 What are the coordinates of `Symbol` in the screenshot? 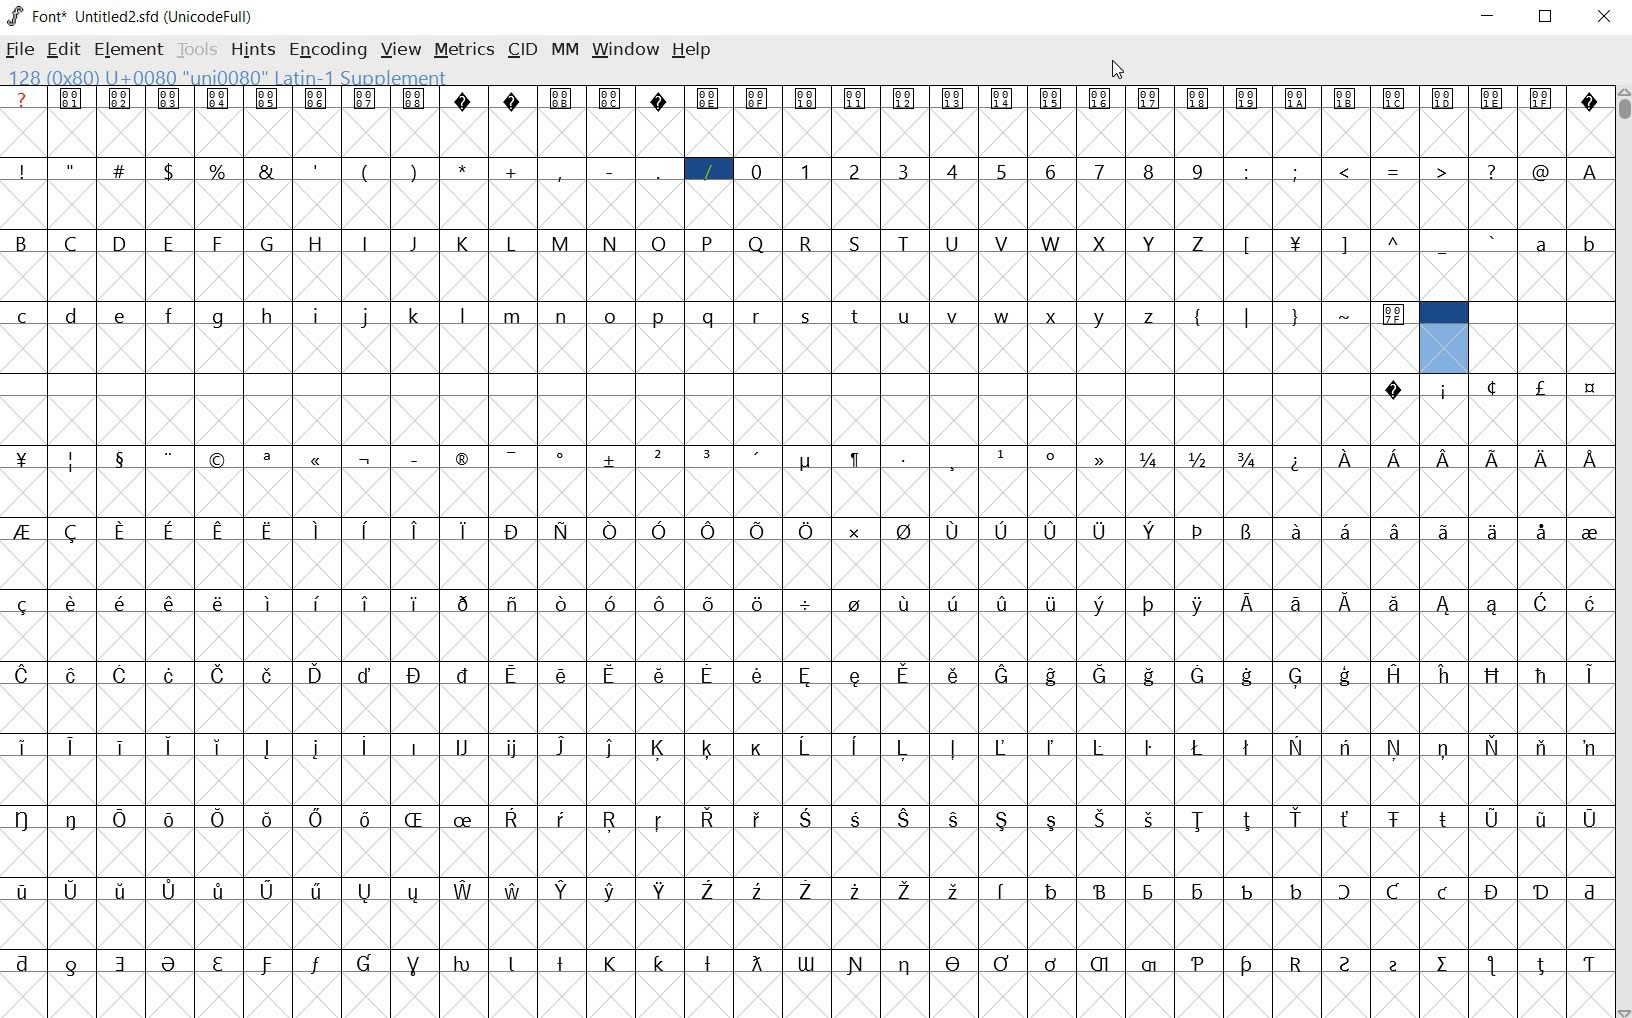 It's located at (1298, 531).